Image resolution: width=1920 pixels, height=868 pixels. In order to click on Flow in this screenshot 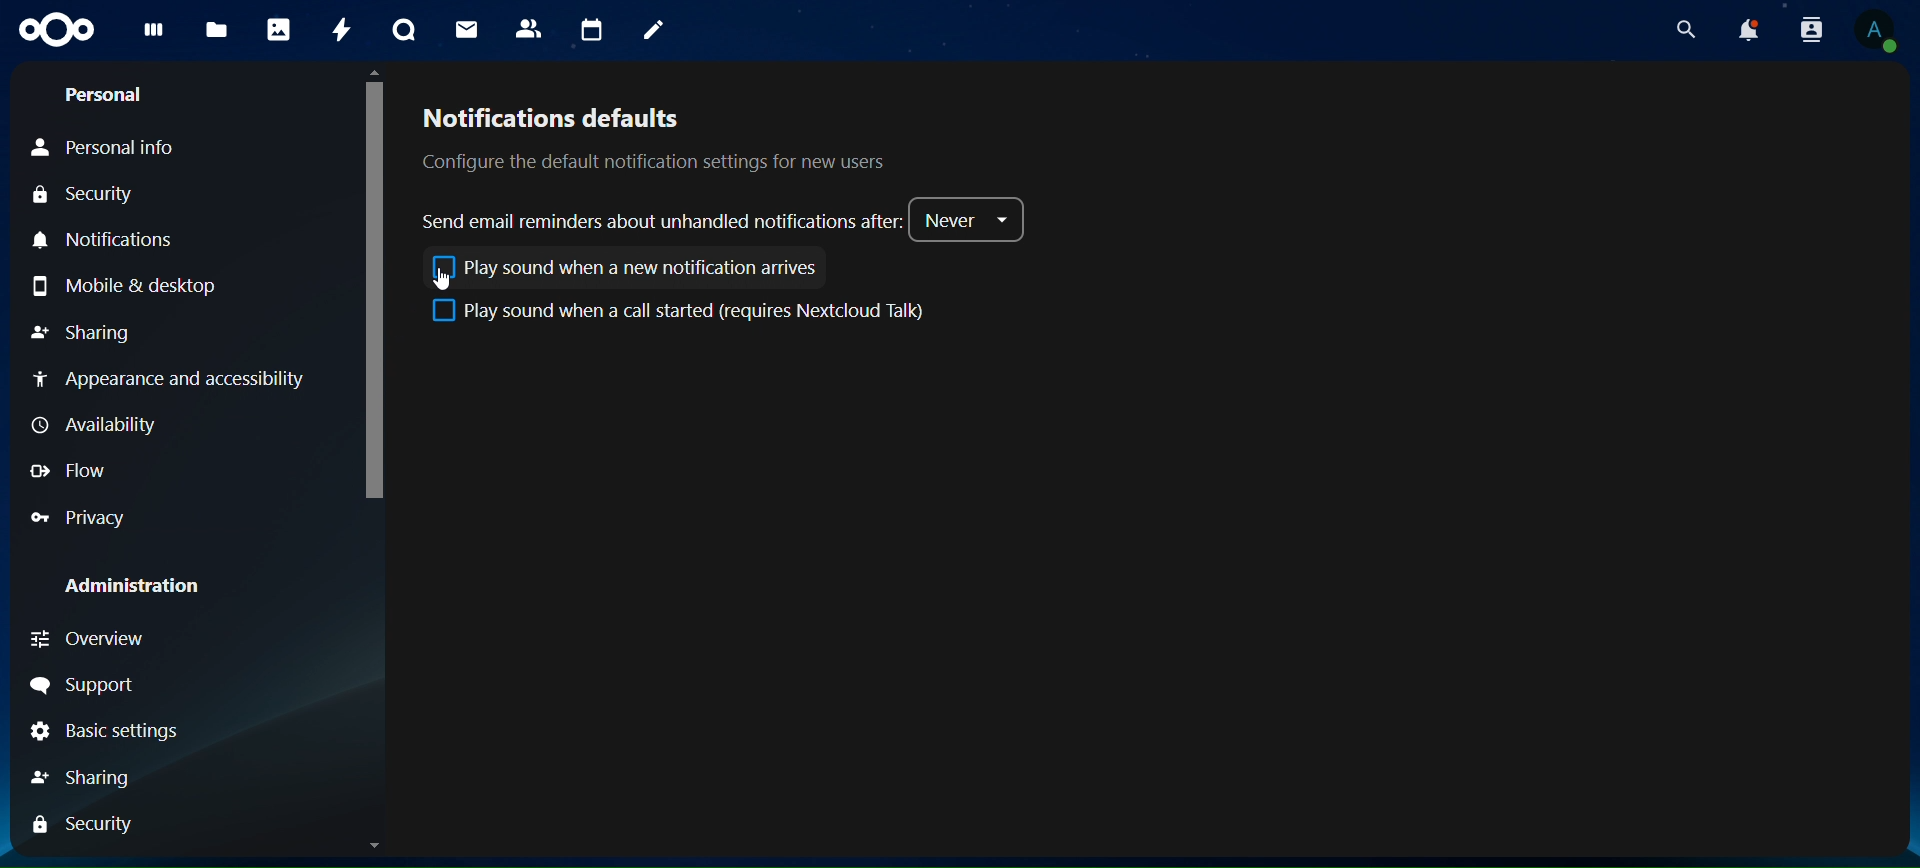, I will do `click(68, 472)`.